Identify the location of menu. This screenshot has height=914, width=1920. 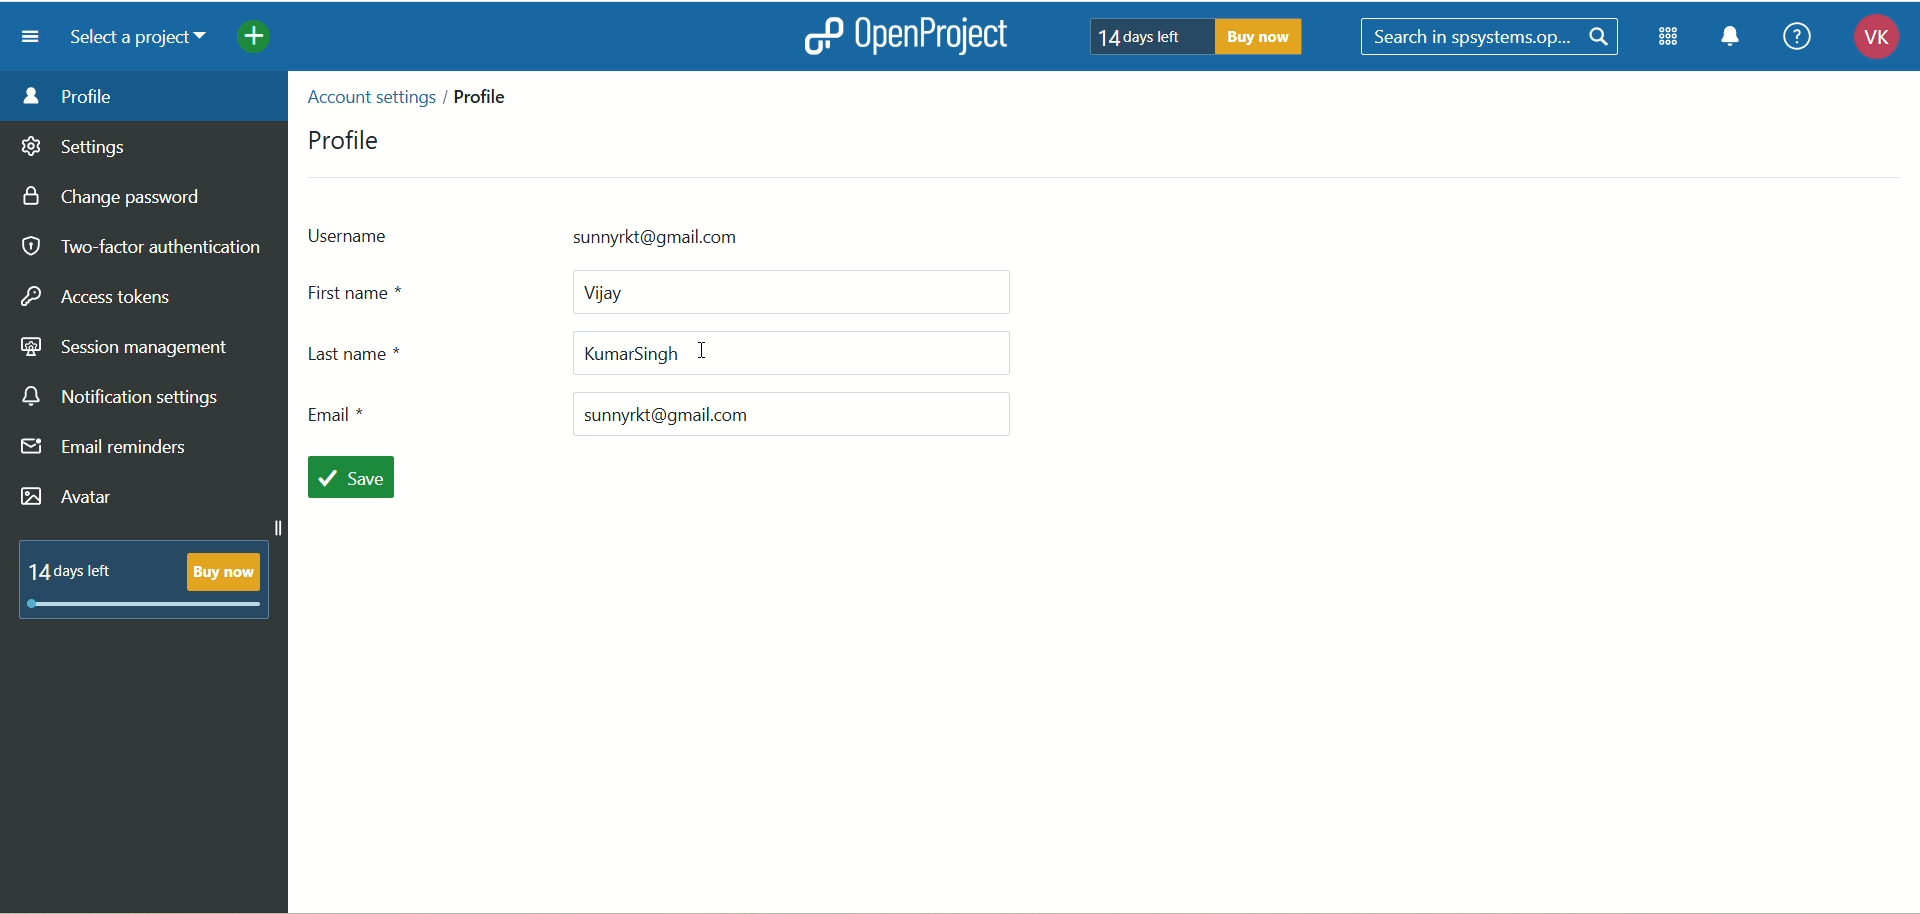
(31, 37).